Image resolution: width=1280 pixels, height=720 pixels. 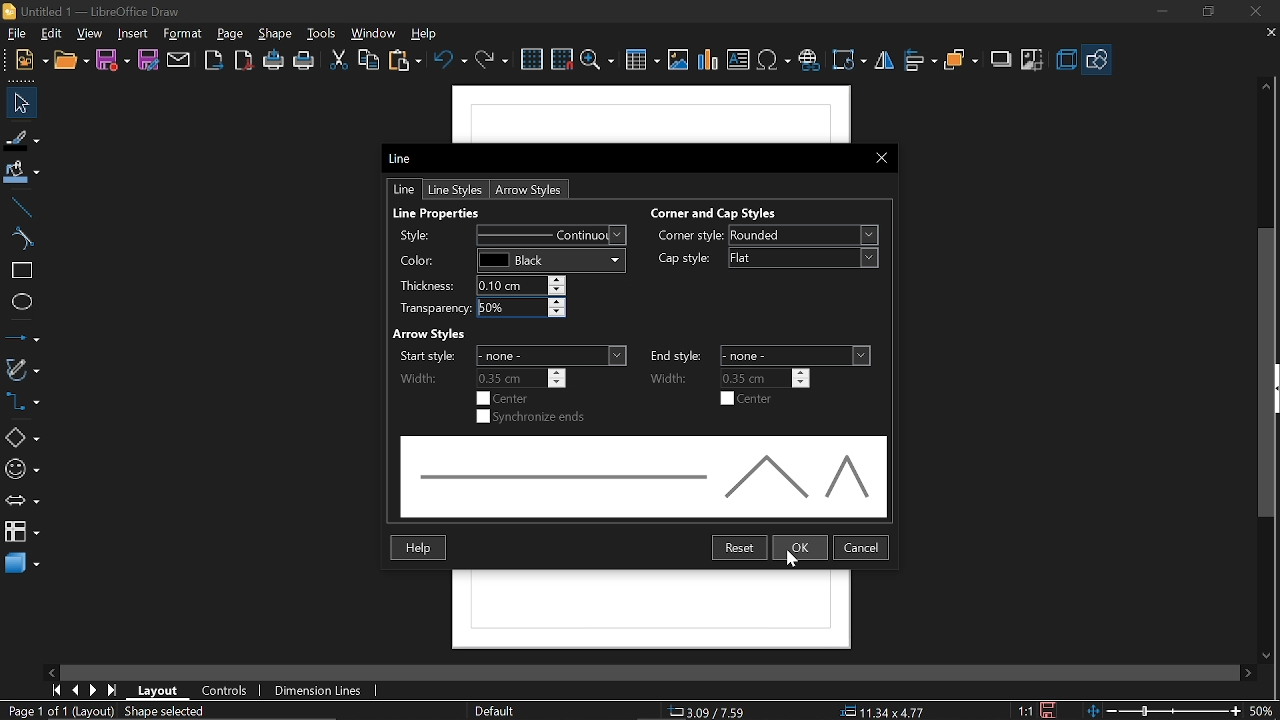 I want to click on line, so click(x=20, y=208).